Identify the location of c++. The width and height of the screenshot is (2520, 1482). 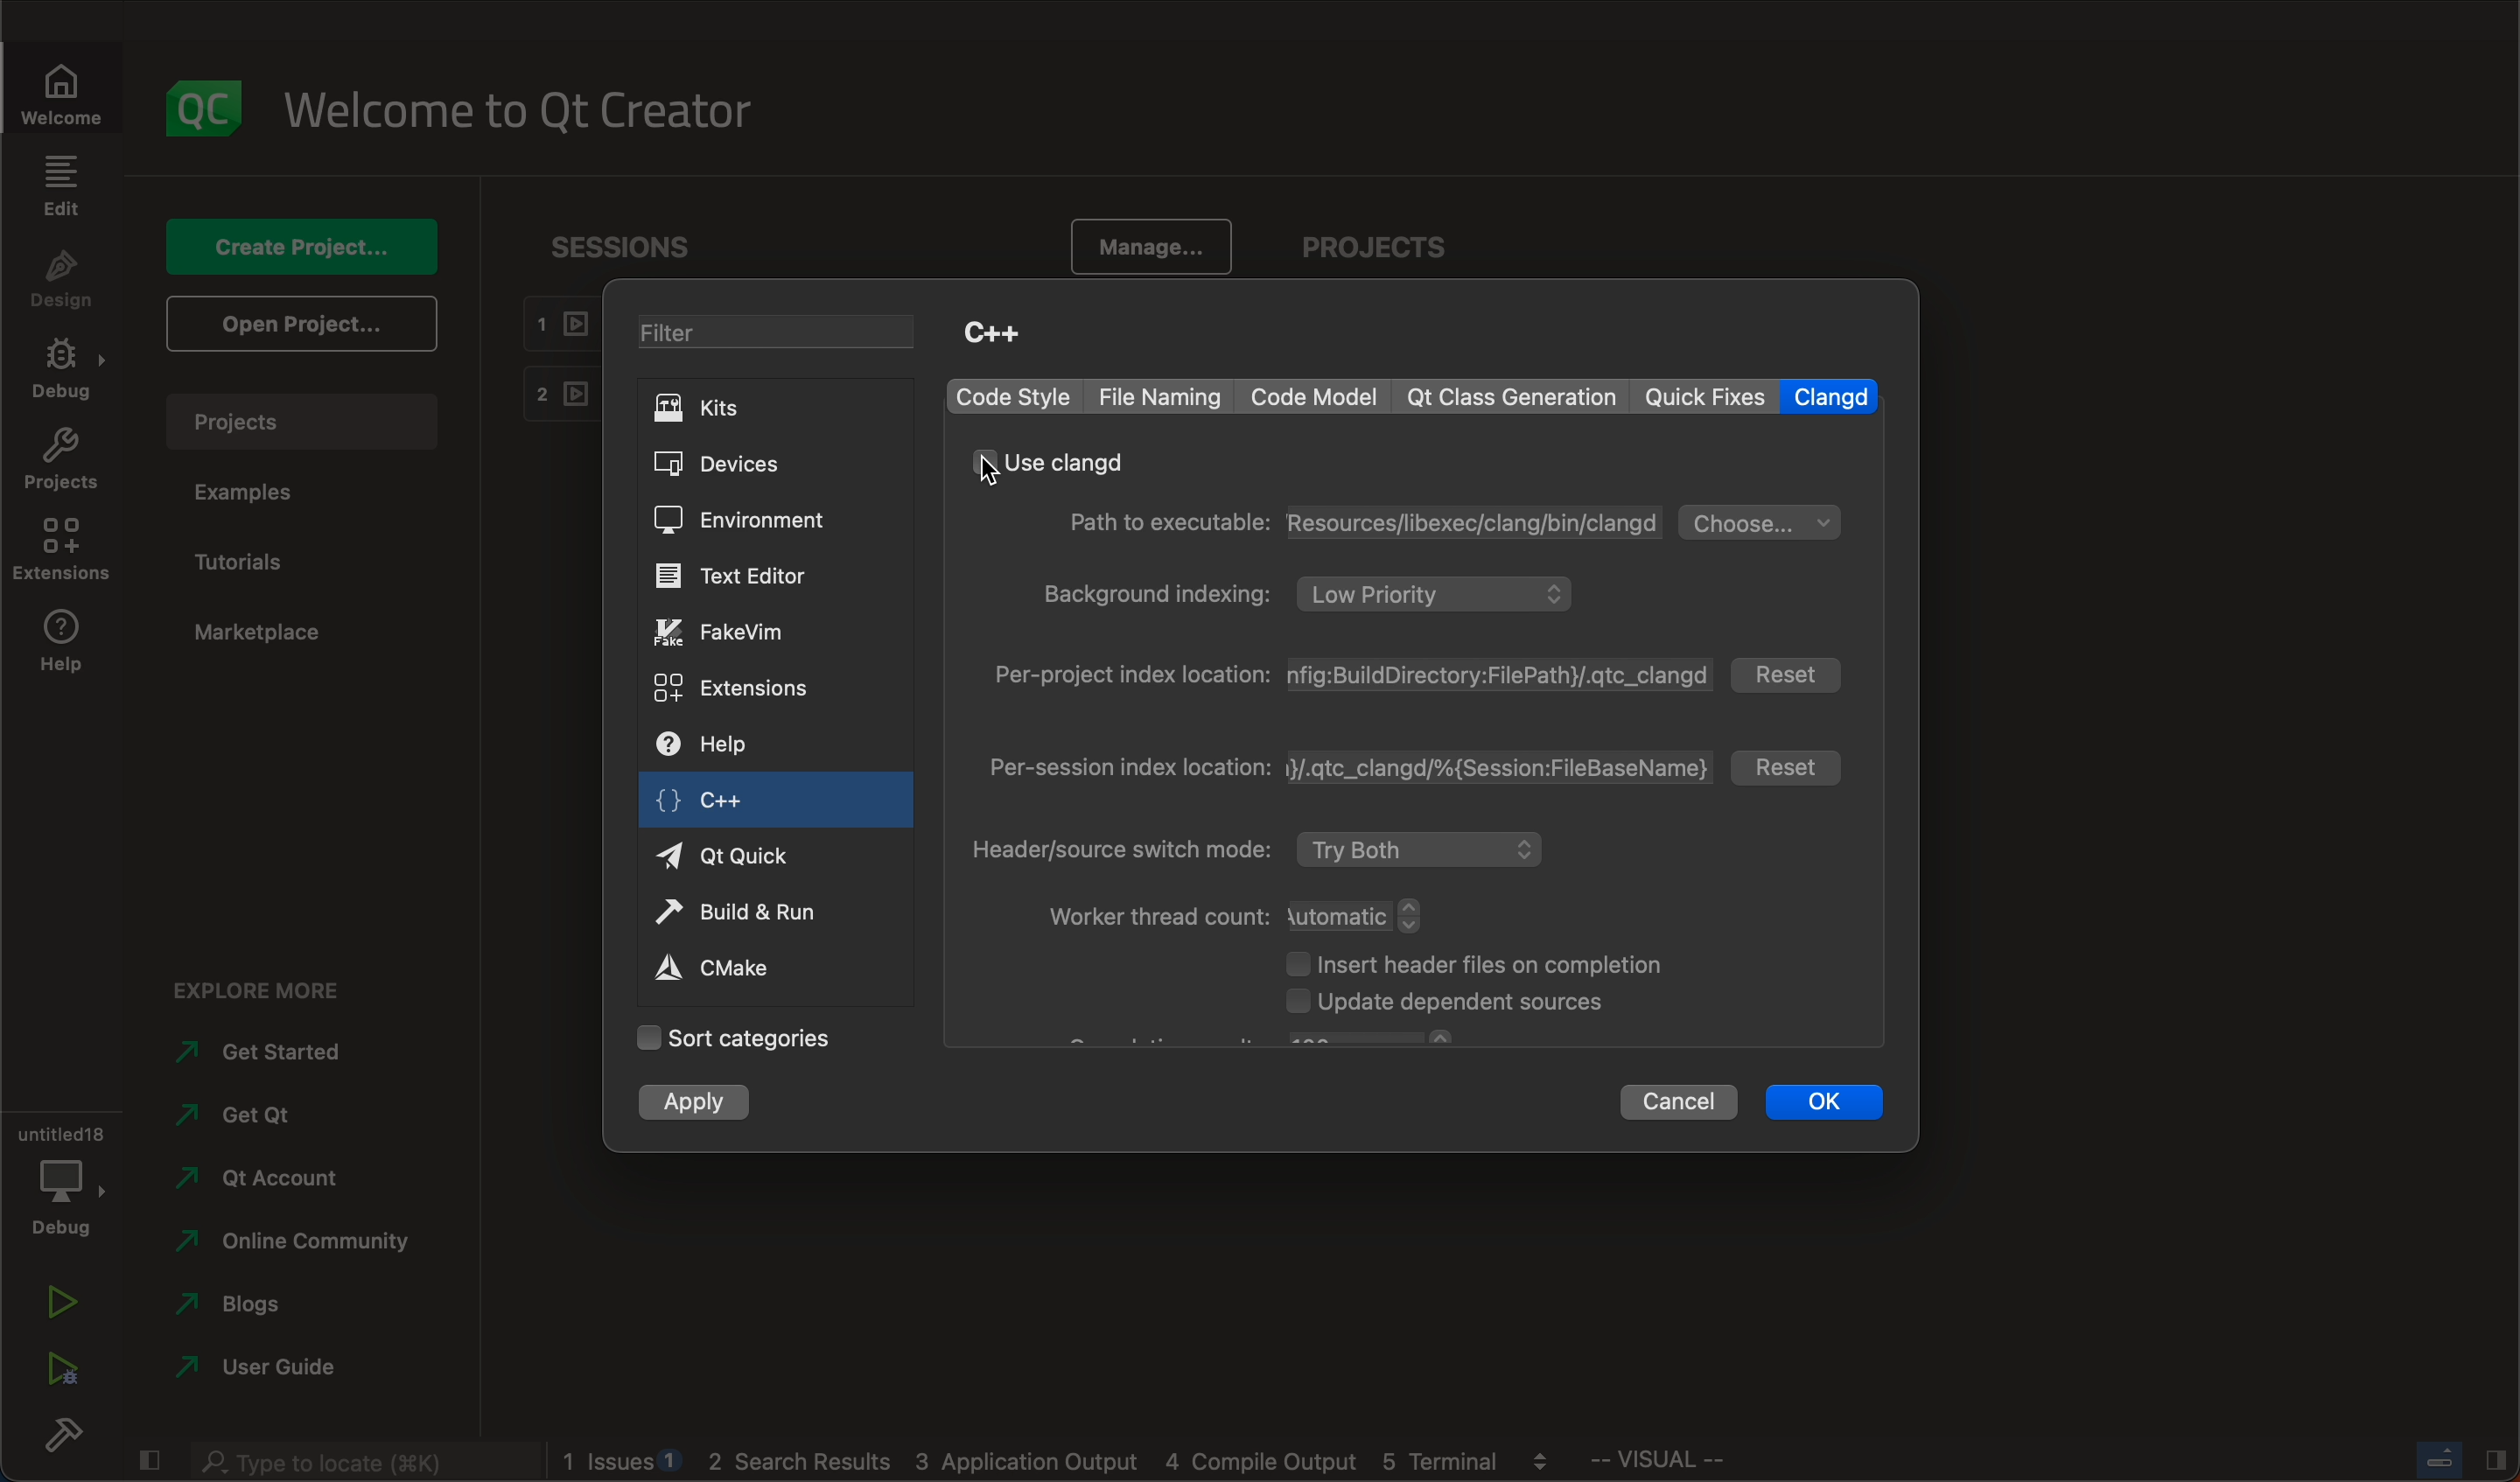
(772, 798).